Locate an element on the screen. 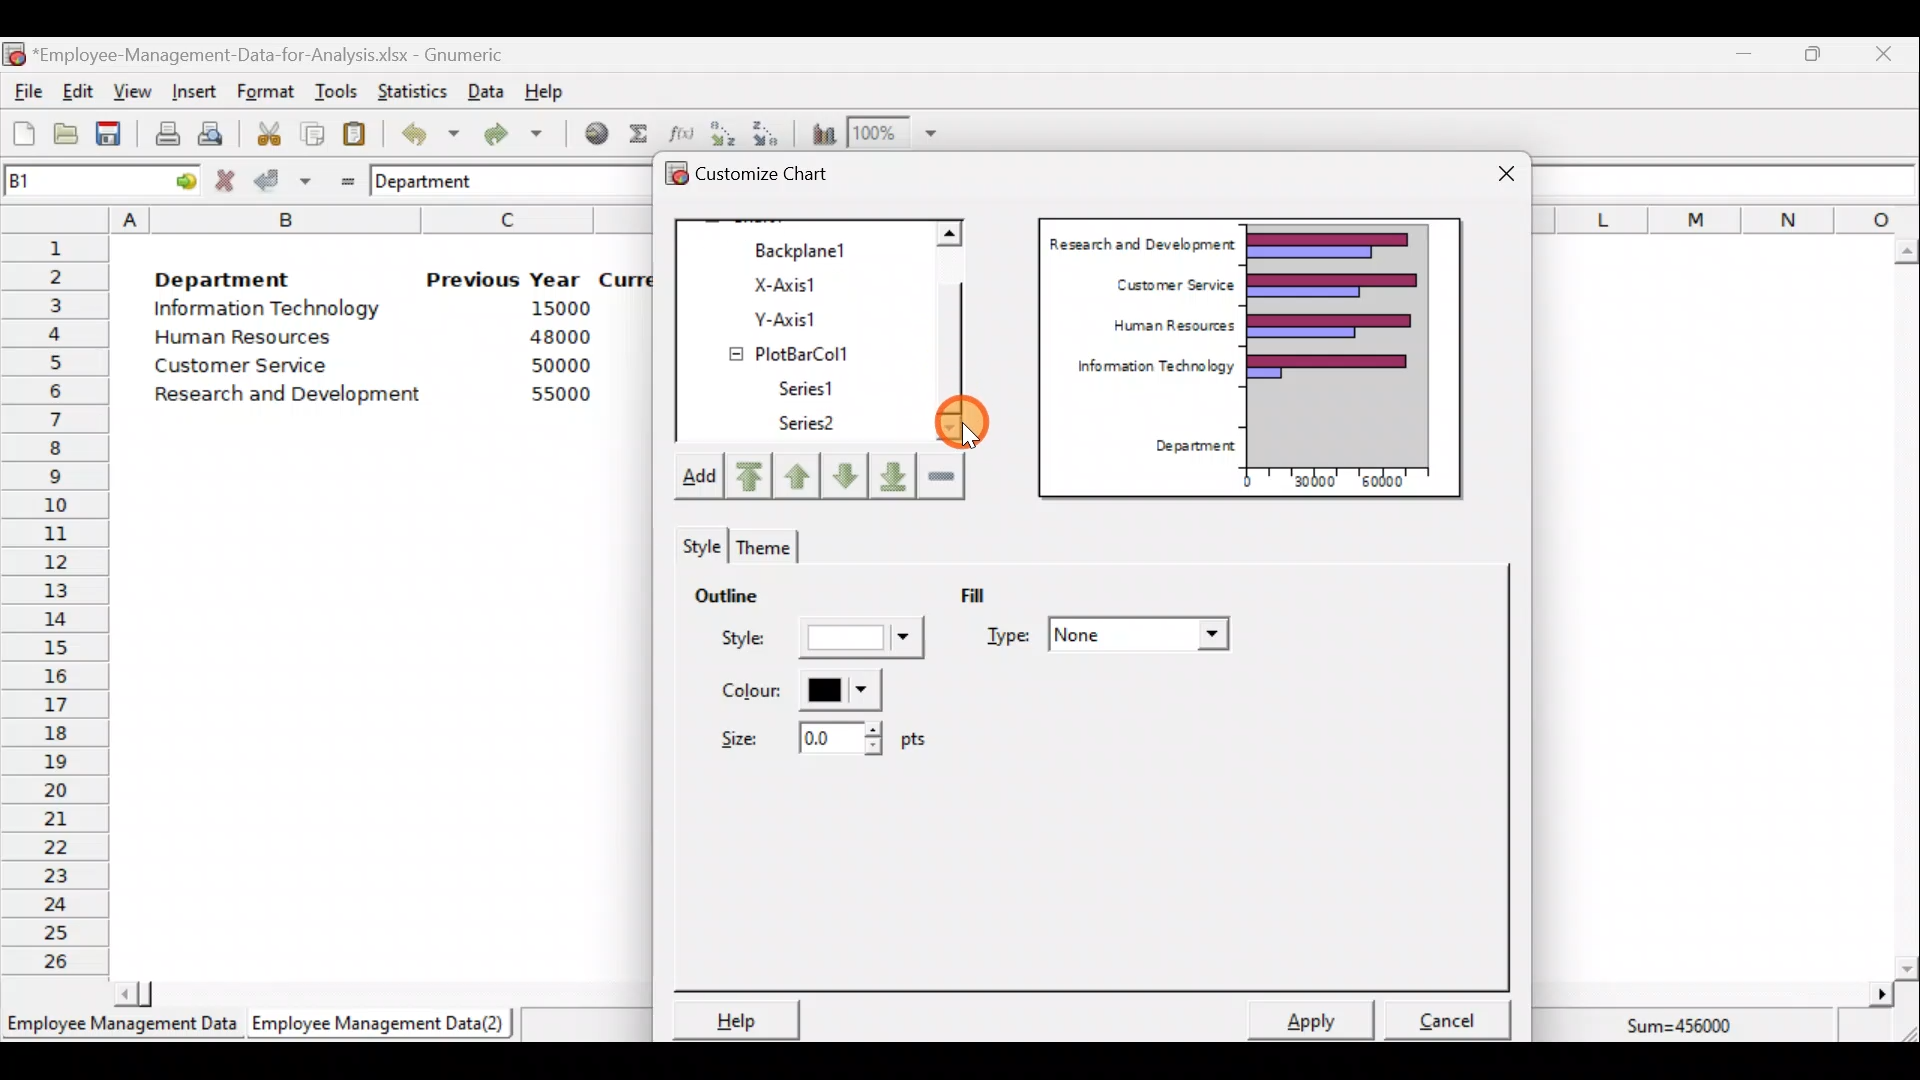 The height and width of the screenshot is (1080, 1920). Size is located at coordinates (817, 736).